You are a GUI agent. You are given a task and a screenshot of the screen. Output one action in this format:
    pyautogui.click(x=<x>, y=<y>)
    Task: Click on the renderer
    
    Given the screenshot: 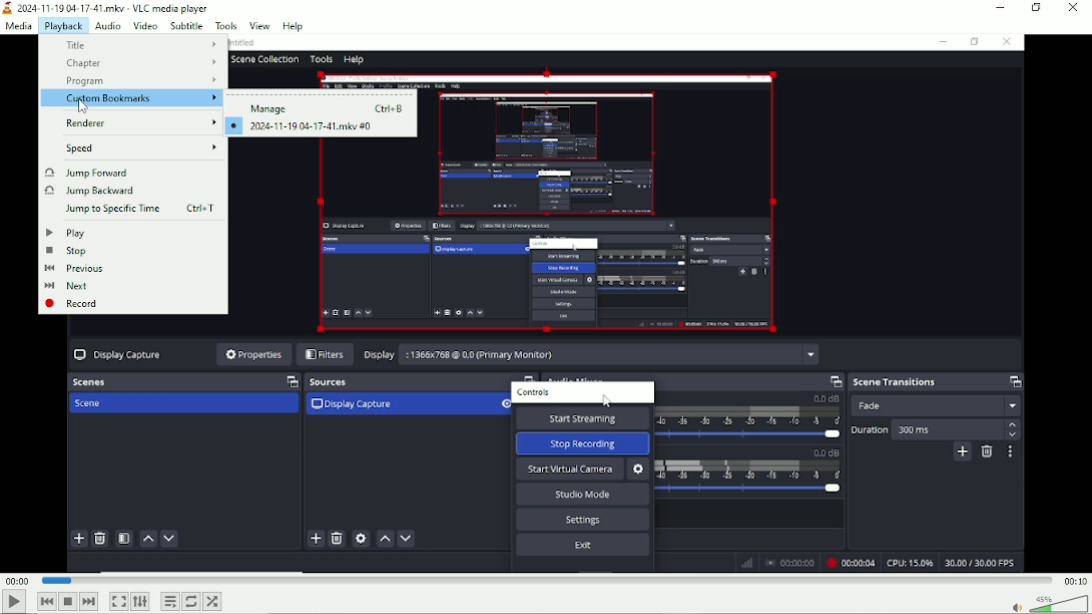 What is the action you would take?
    pyautogui.click(x=140, y=124)
    